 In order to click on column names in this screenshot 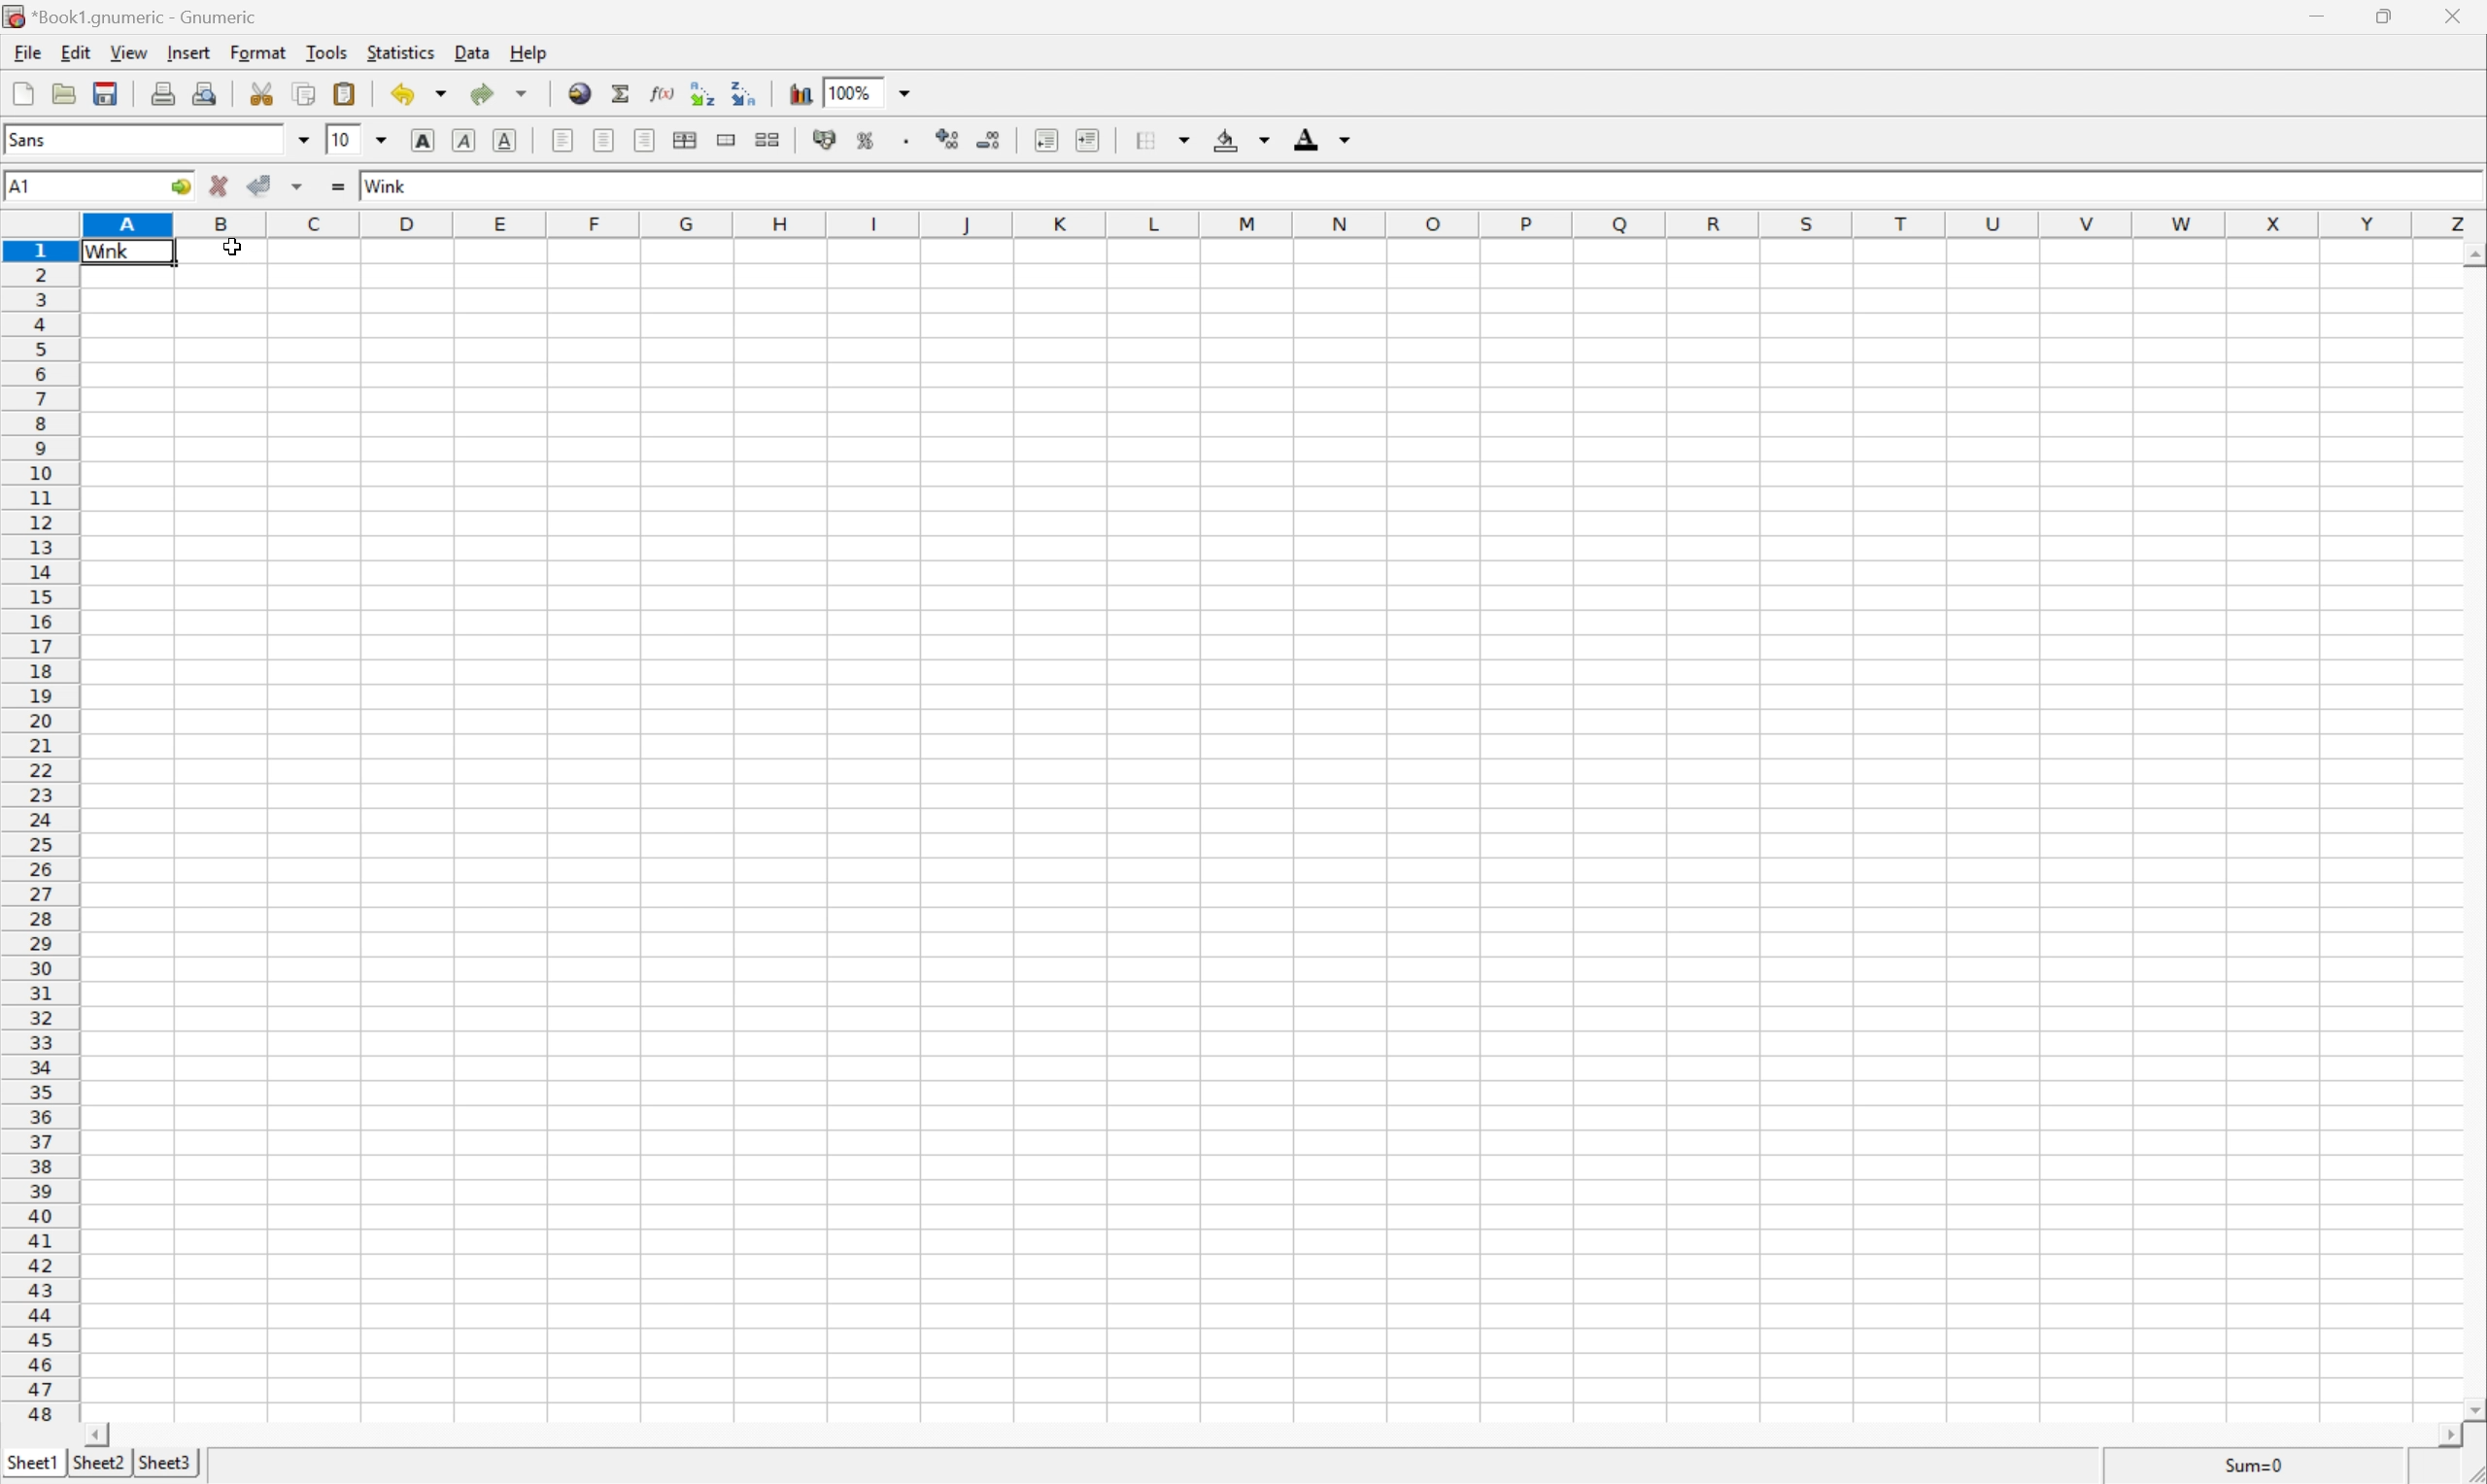, I will do `click(1275, 223)`.